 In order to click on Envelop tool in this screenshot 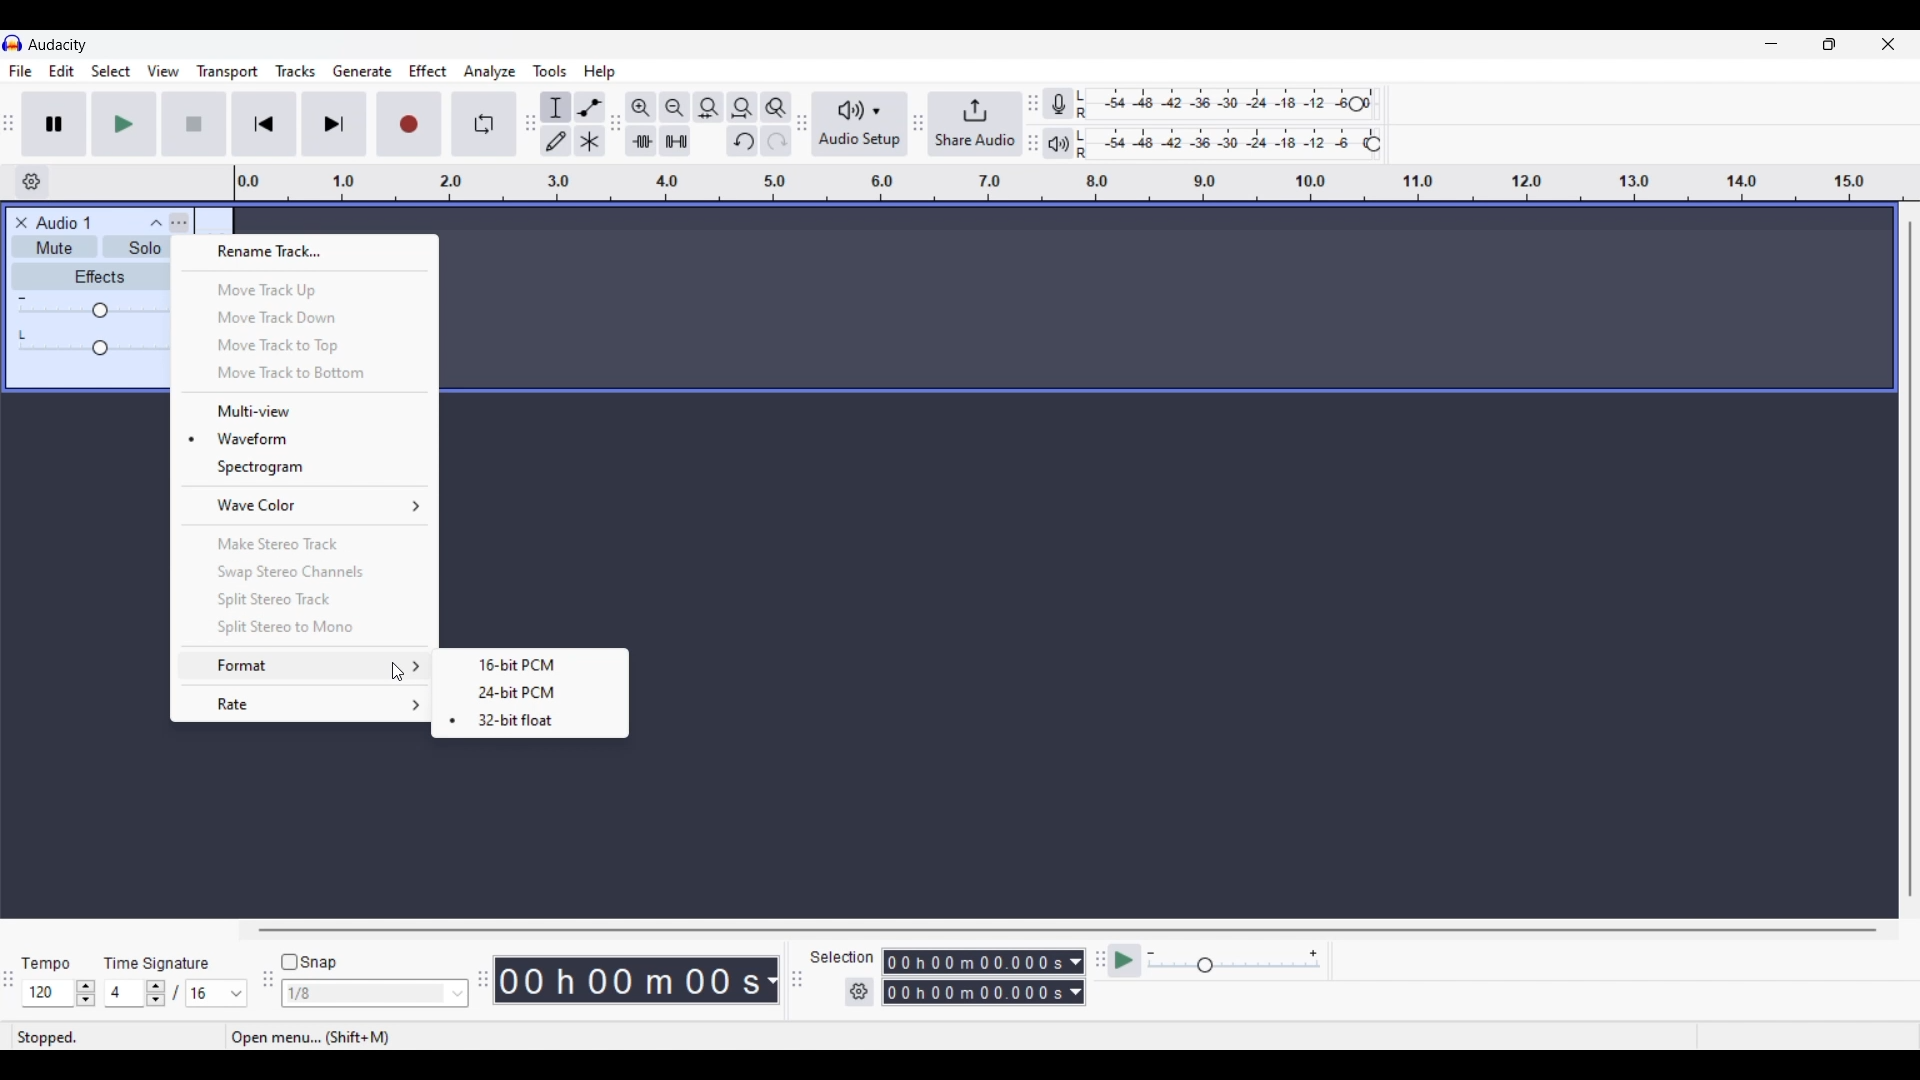, I will do `click(589, 107)`.